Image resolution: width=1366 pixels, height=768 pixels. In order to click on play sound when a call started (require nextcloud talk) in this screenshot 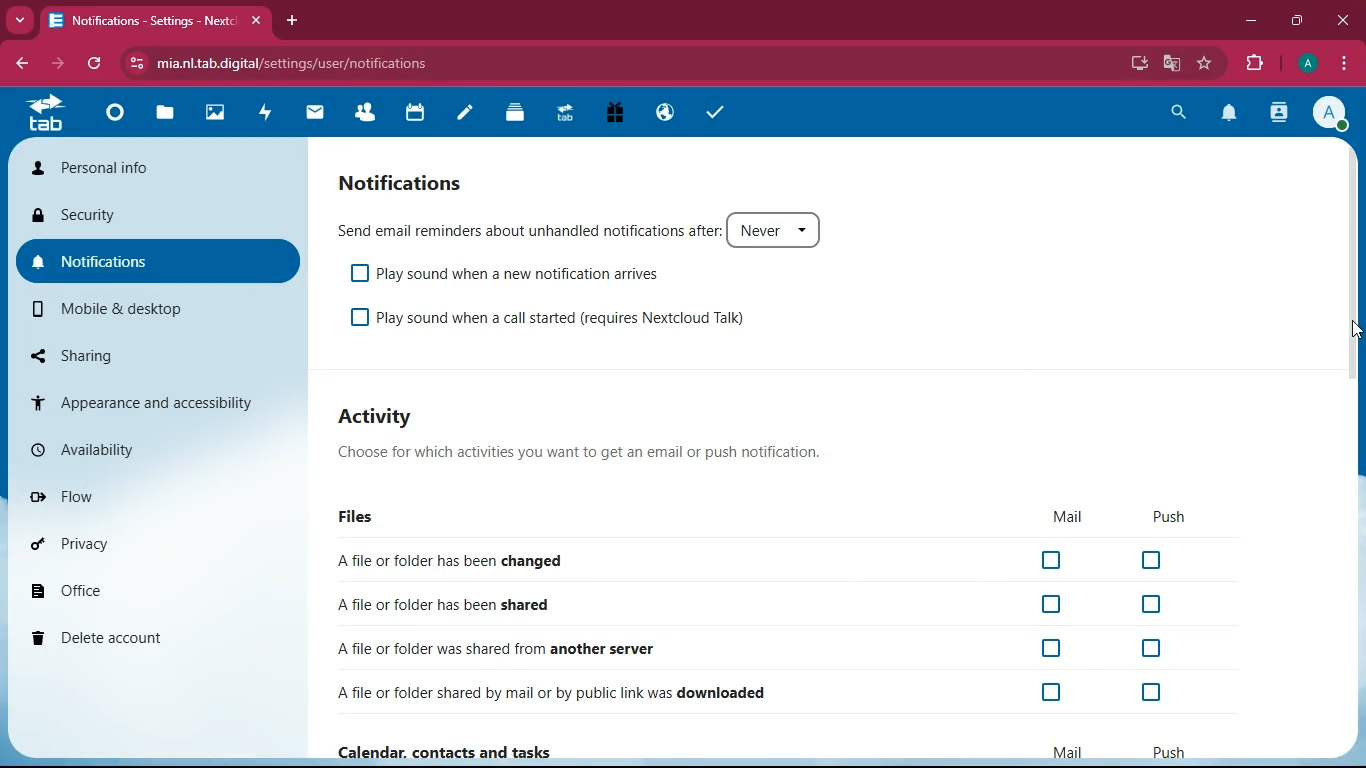, I will do `click(563, 317)`.